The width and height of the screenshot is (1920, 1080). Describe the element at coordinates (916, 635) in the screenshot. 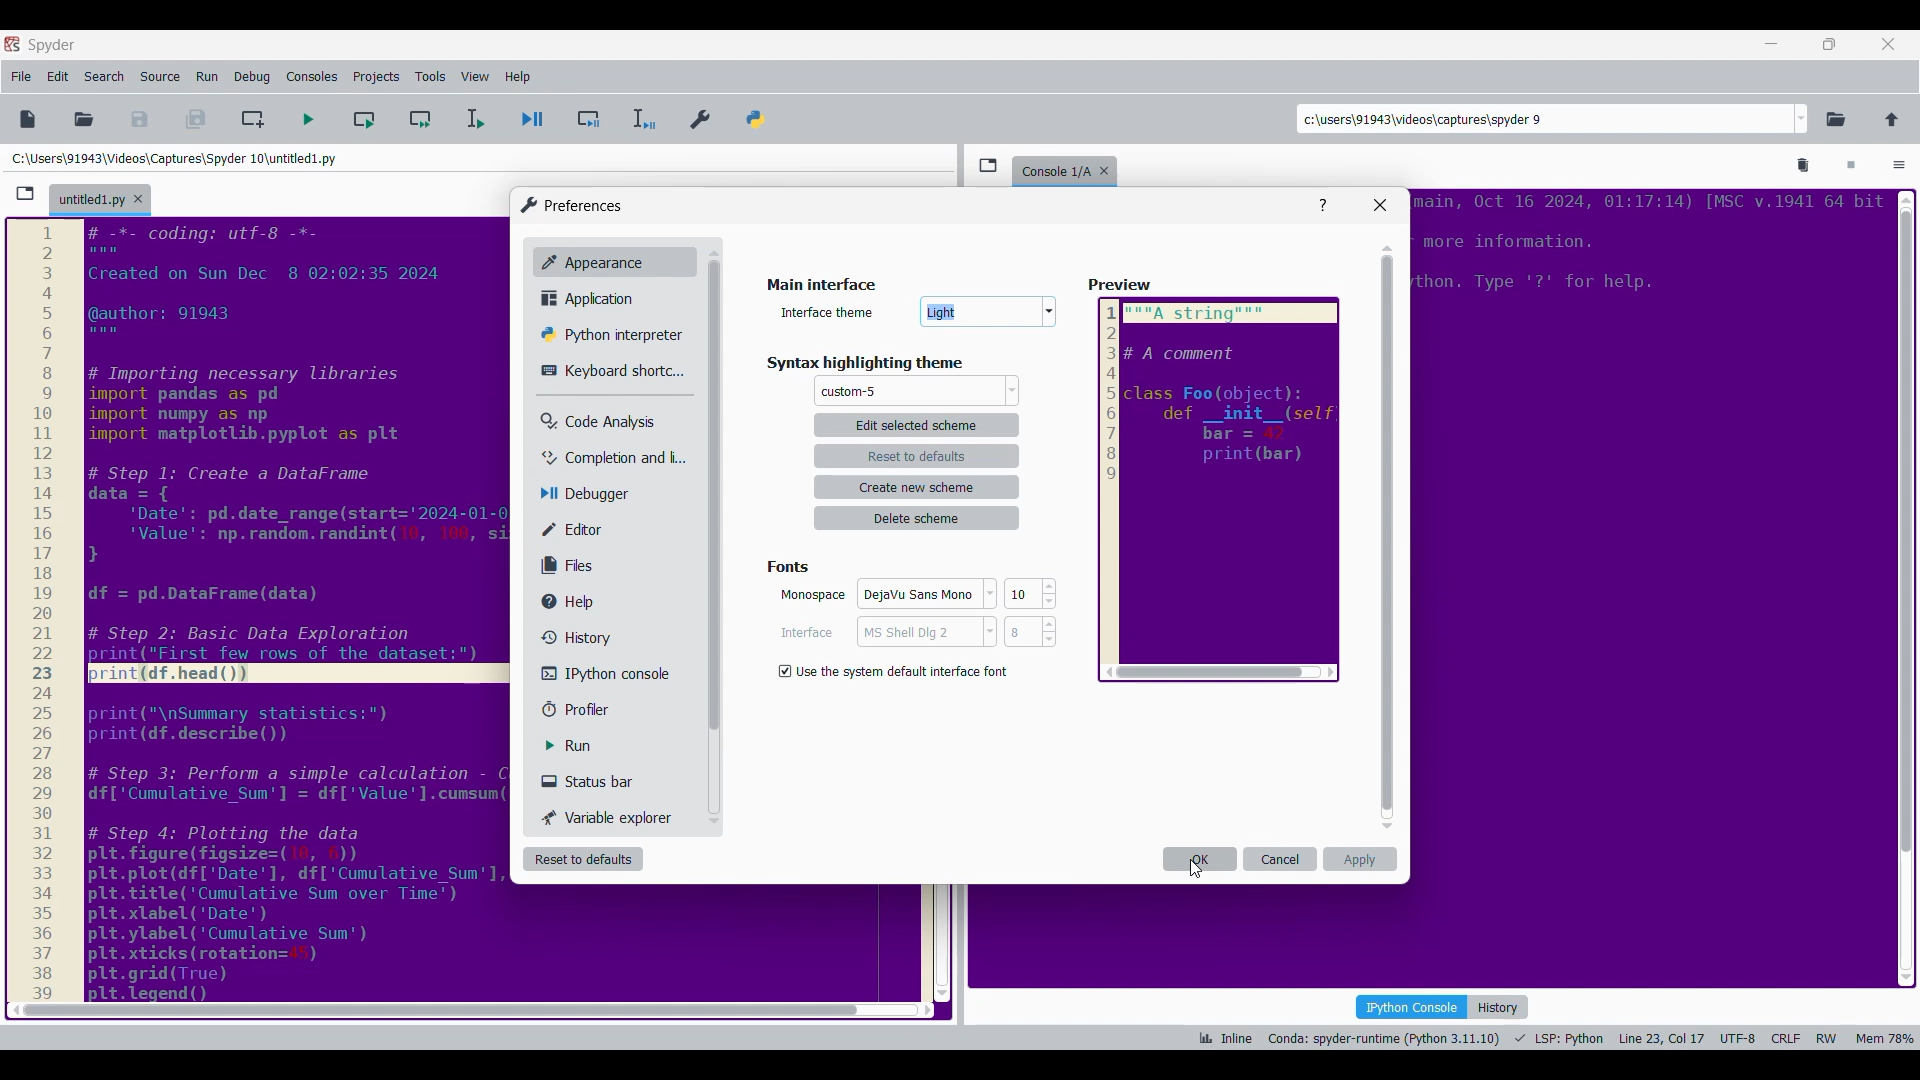

I see `Cancel` at that location.